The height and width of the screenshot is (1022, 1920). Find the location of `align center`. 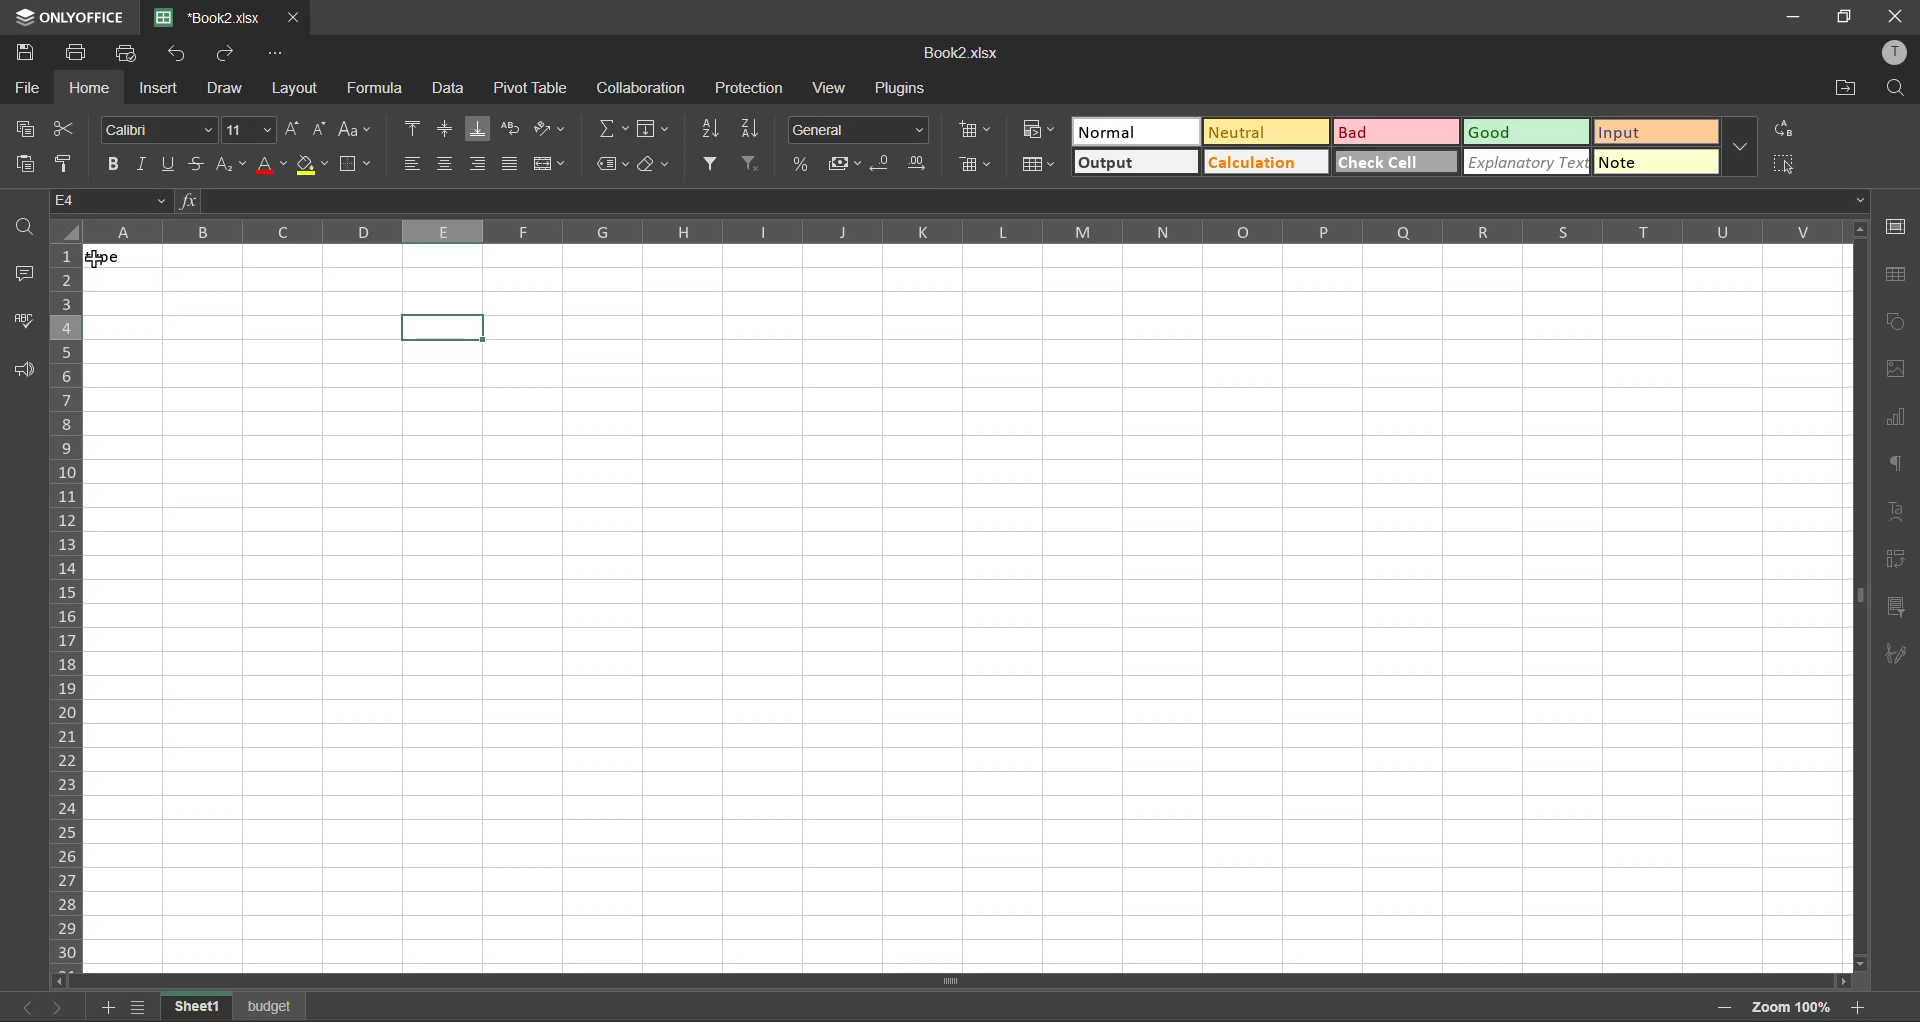

align center is located at coordinates (446, 160).